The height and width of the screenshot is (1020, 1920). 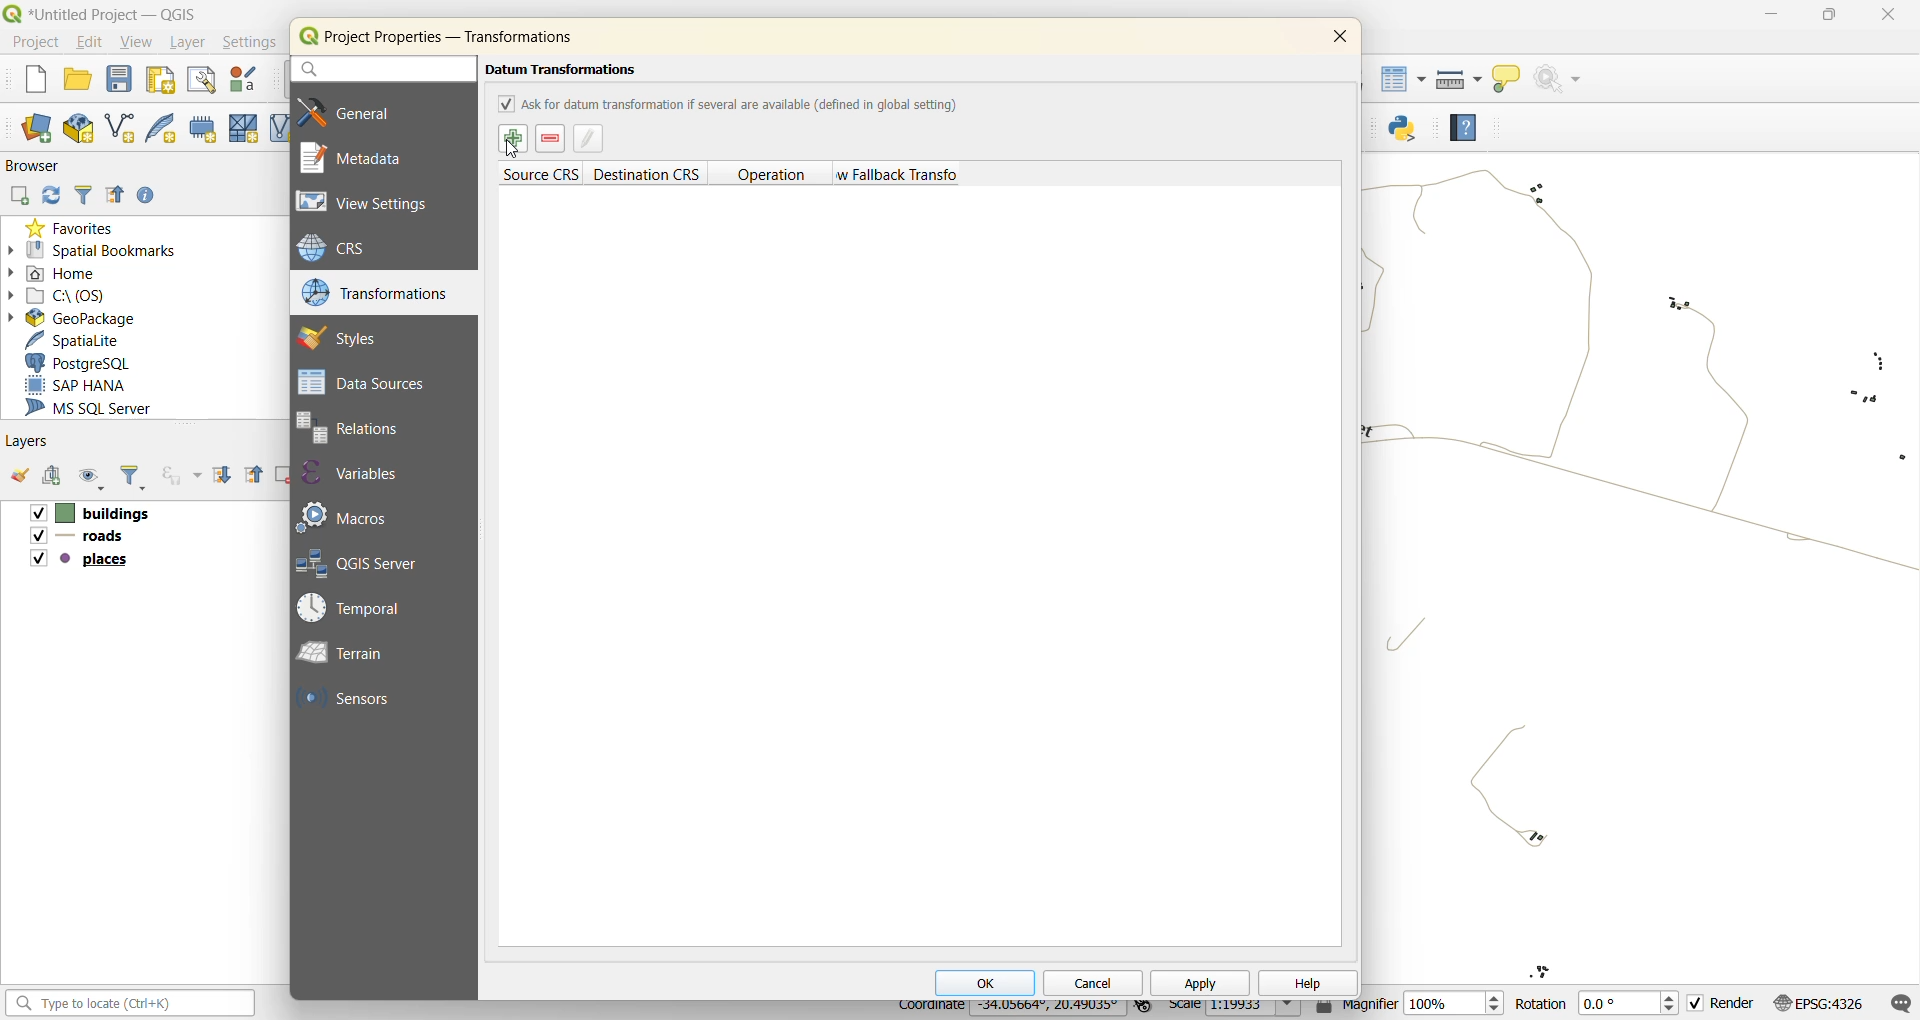 I want to click on scale, so click(x=1236, y=1009).